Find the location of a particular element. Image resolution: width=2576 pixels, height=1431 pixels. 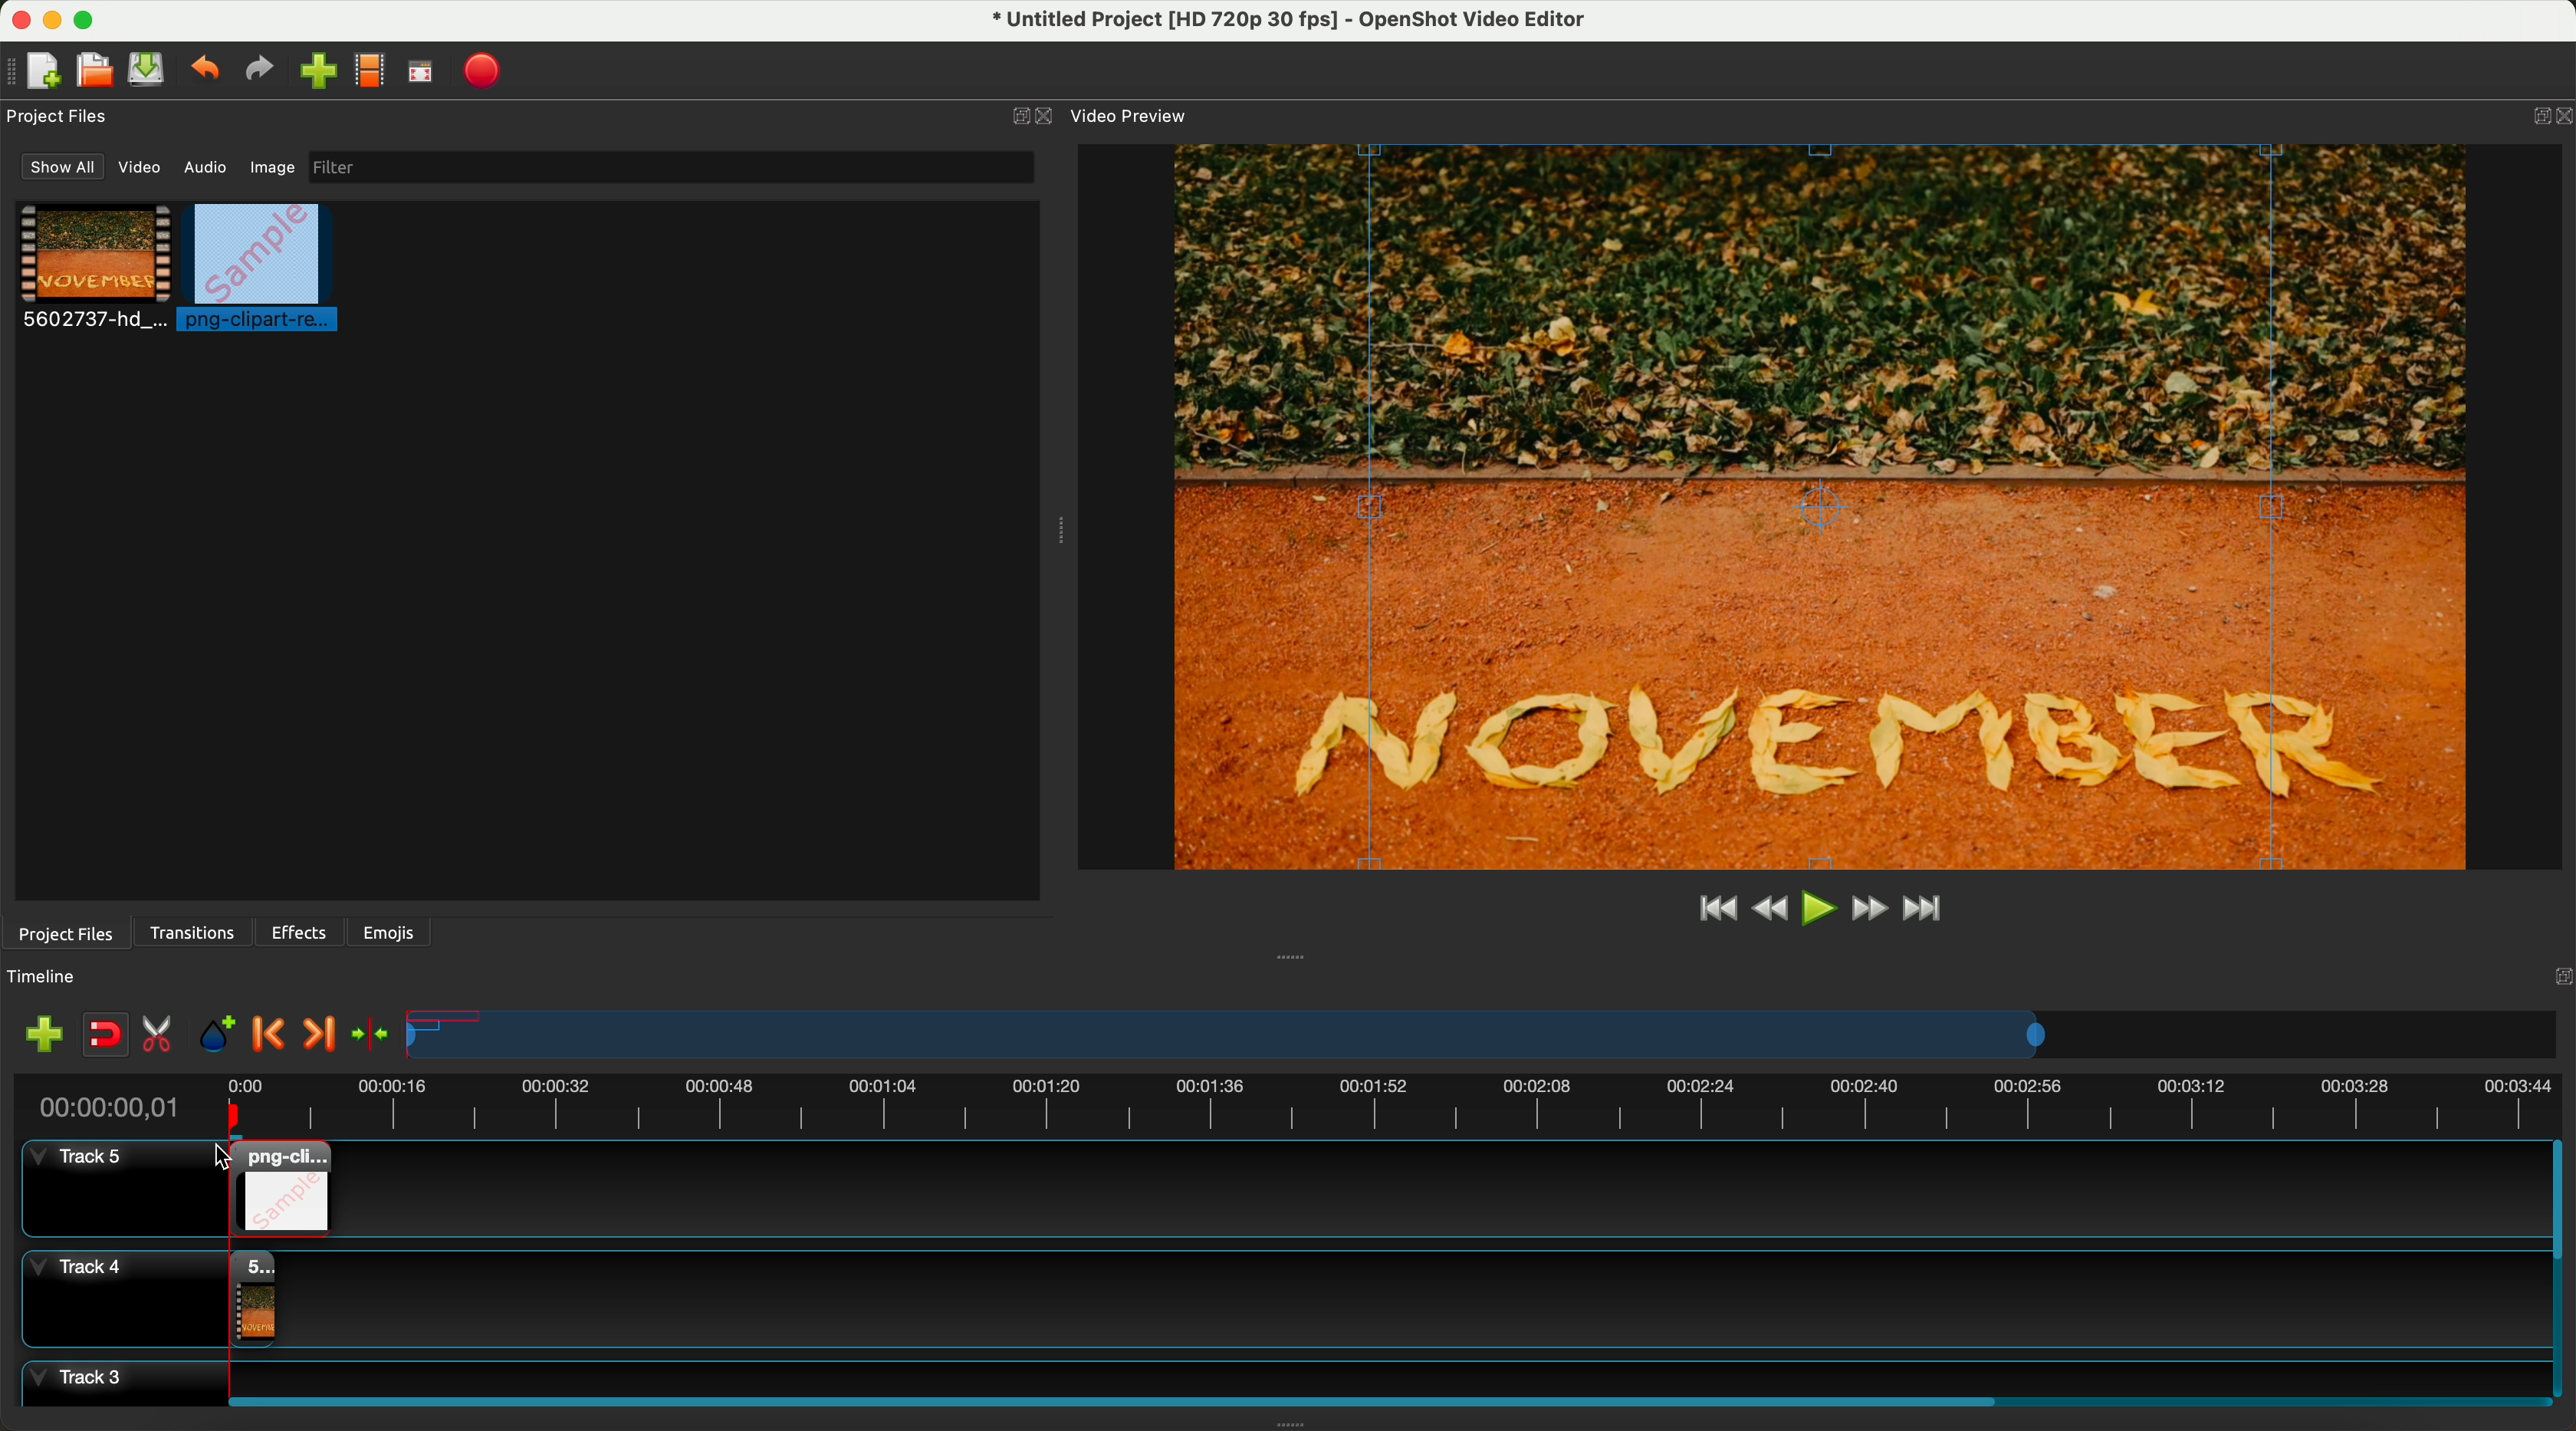

timeline is located at coordinates (1484, 1036).